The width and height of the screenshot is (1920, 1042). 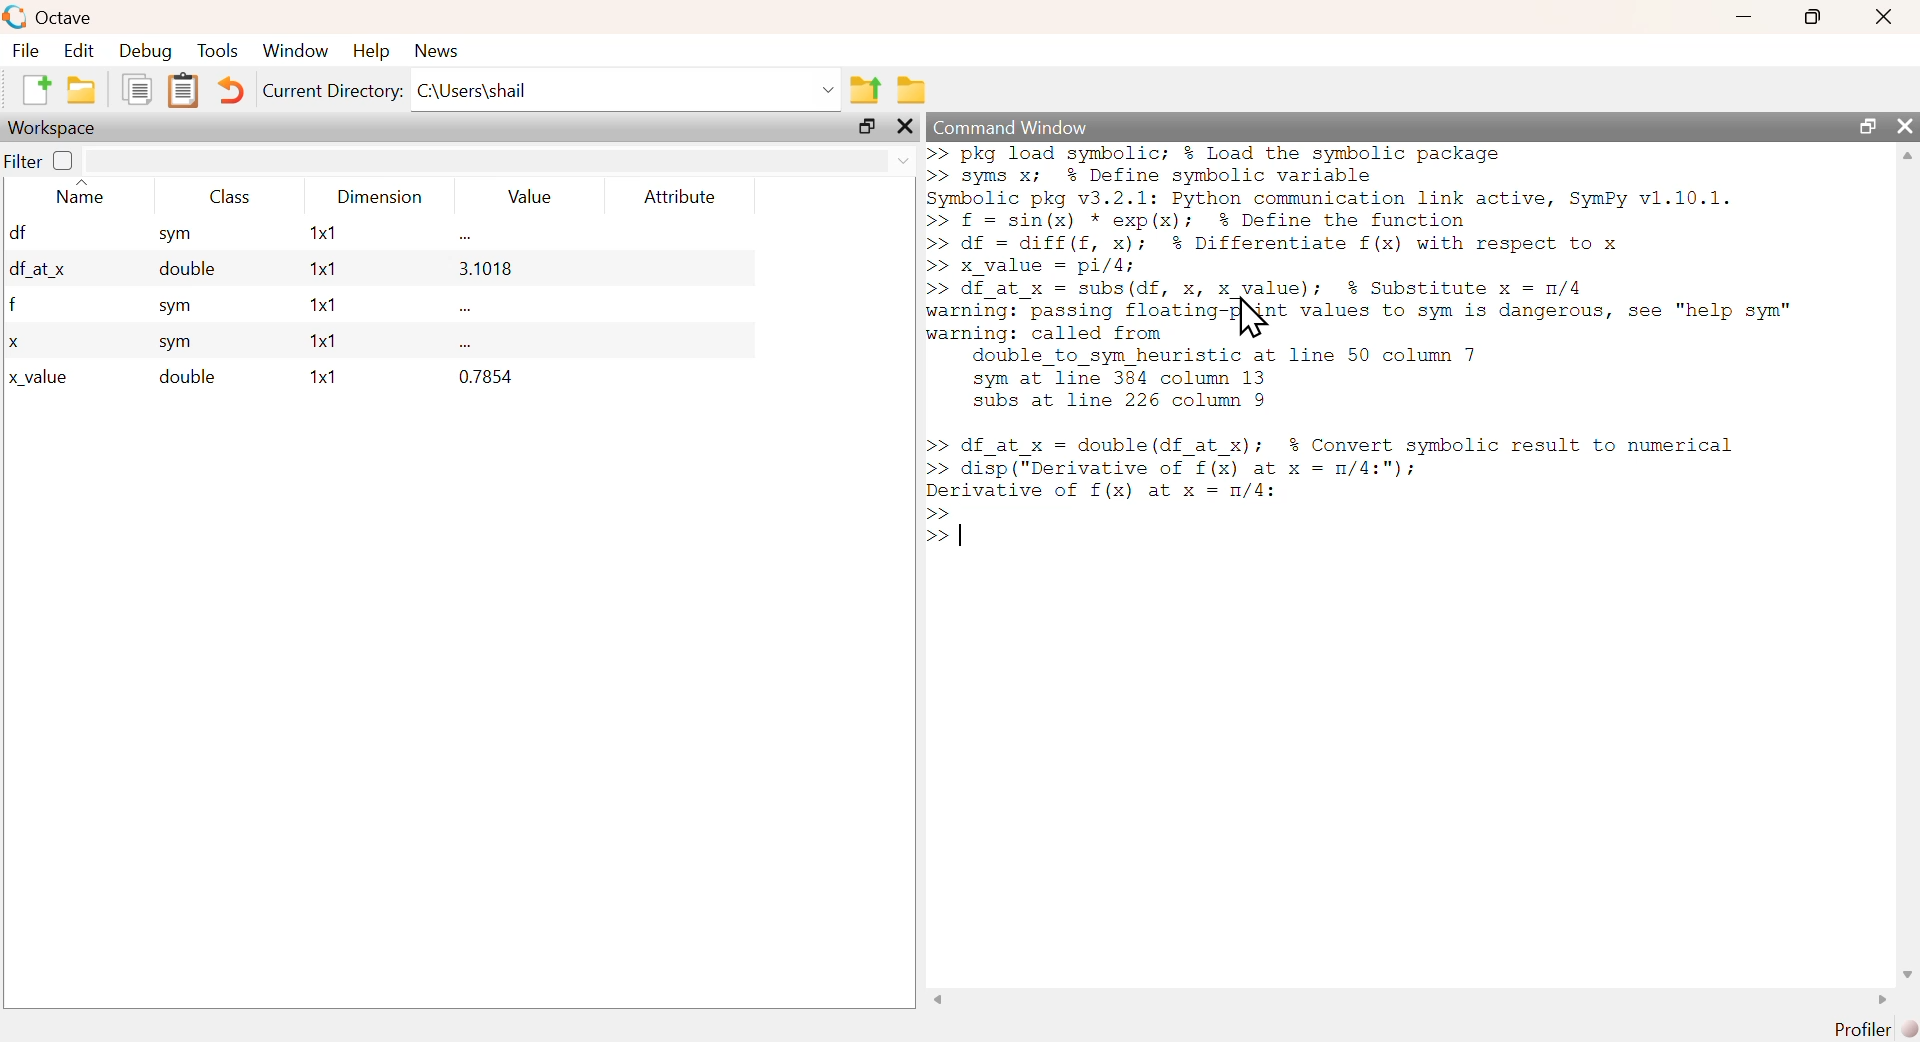 What do you see at coordinates (1248, 316) in the screenshot?
I see `Cursor` at bounding box center [1248, 316].